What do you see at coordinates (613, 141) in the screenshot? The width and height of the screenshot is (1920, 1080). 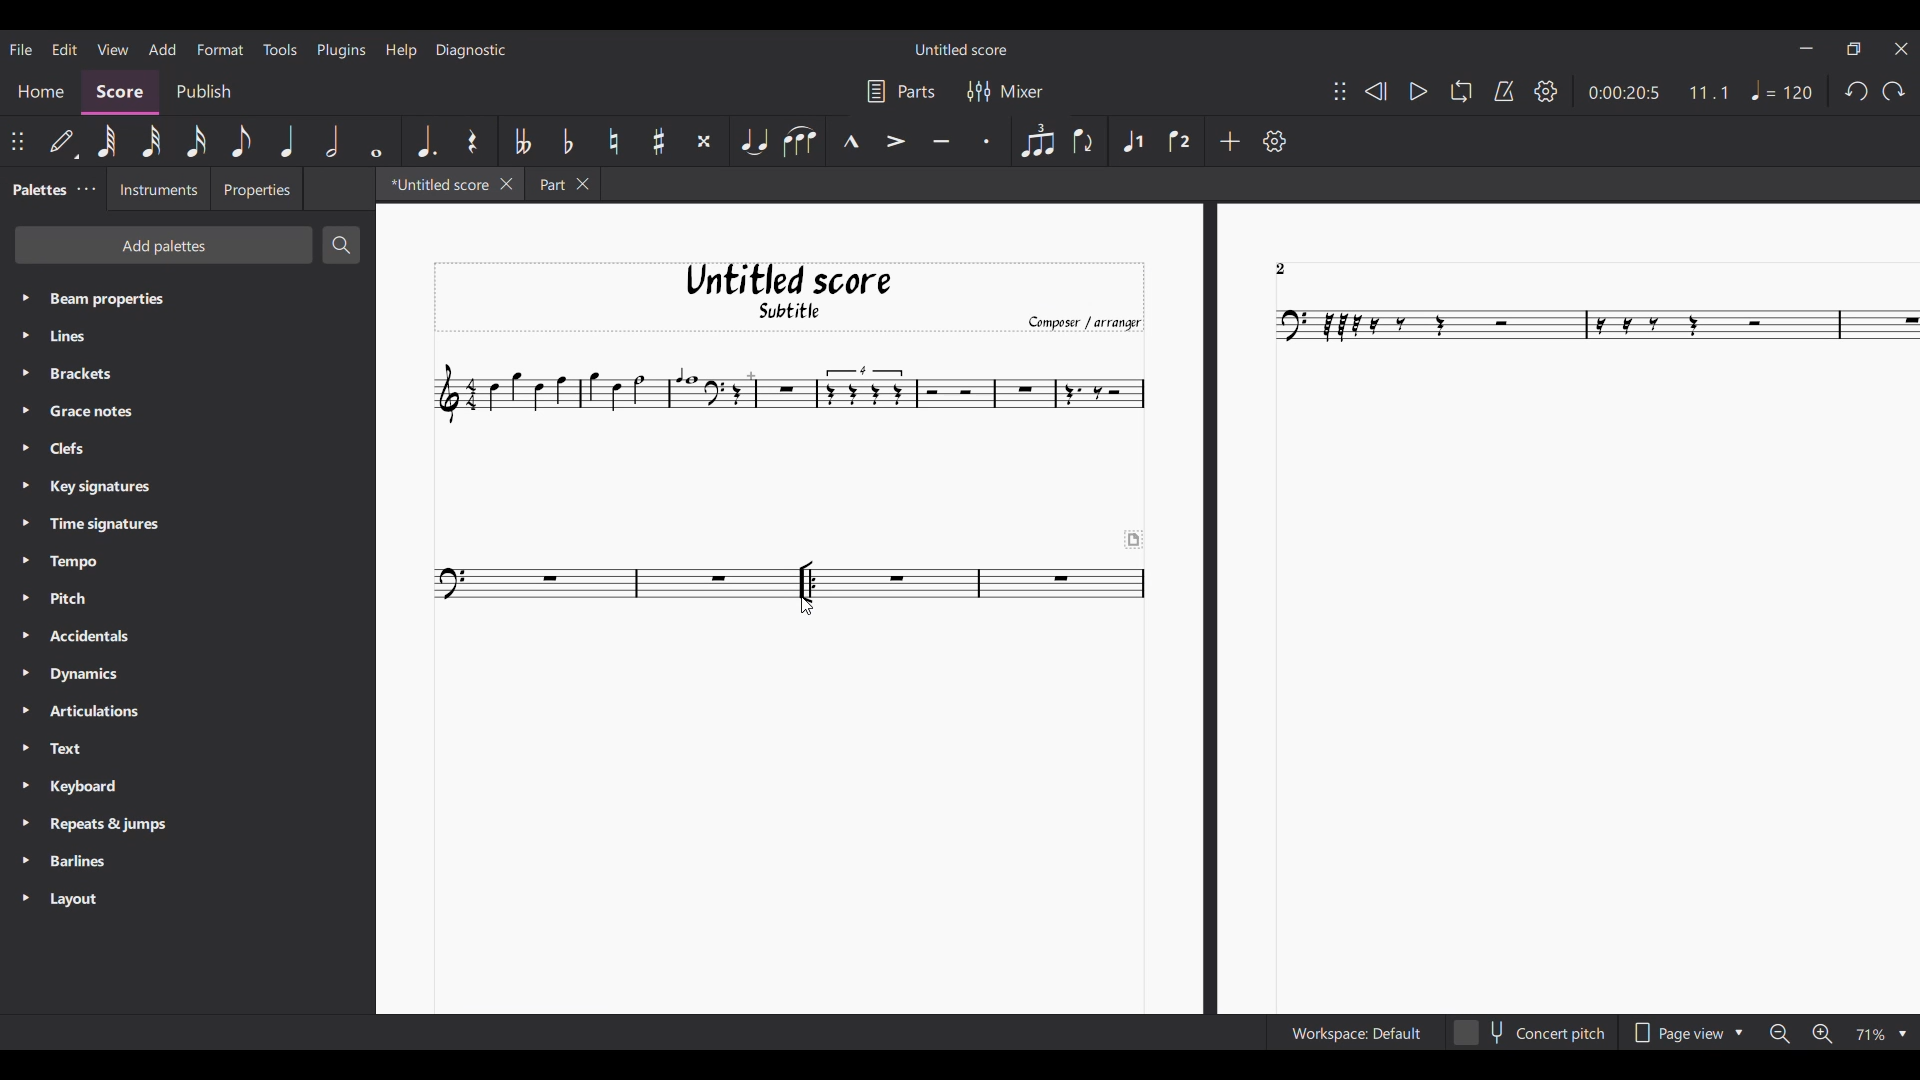 I see `Toggle natural` at bounding box center [613, 141].